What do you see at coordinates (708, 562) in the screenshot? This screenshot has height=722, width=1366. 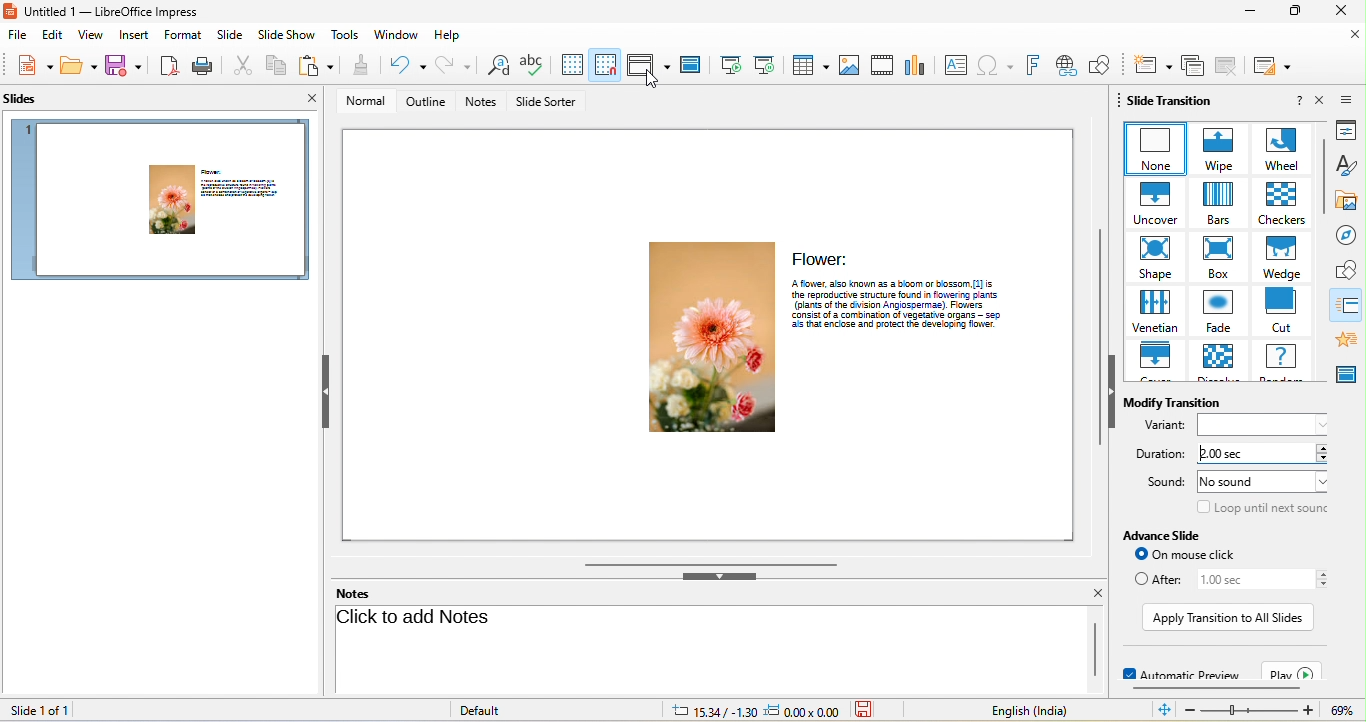 I see `horizontal scroll bar` at bounding box center [708, 562].